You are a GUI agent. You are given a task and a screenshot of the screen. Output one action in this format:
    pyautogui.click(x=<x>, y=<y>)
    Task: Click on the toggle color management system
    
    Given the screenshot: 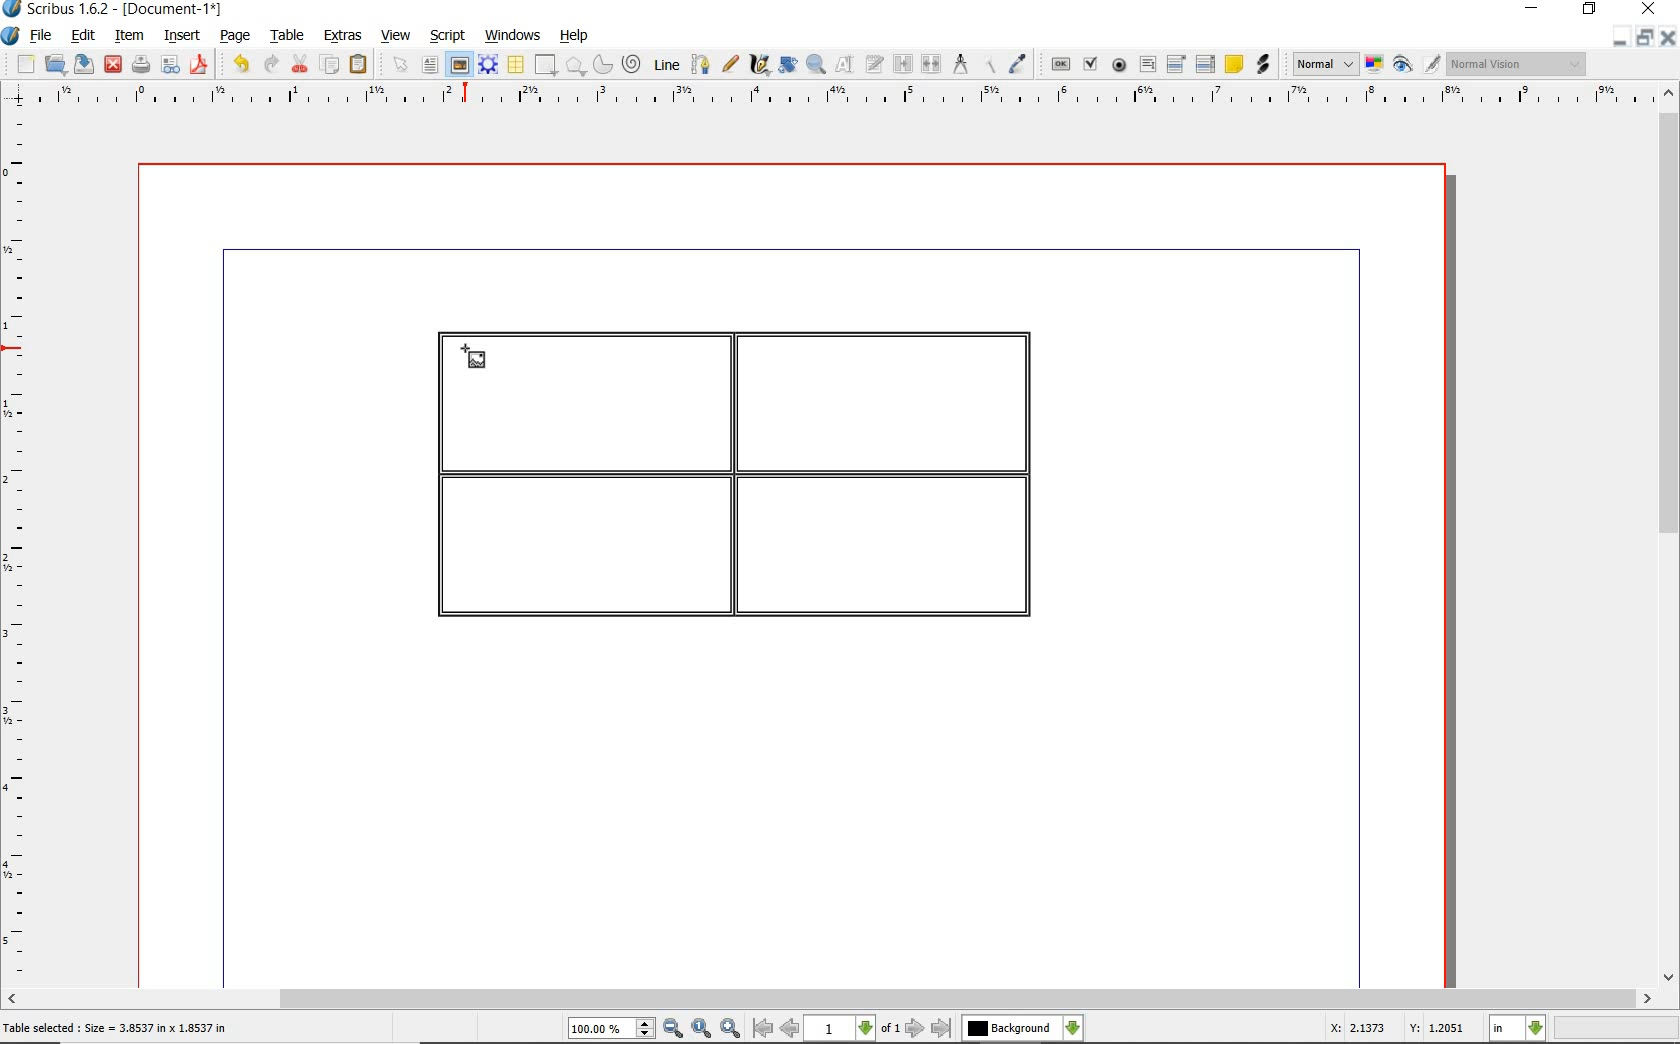 What is the action you would take?
    pyautogui.click(x=1376, y=66)
    